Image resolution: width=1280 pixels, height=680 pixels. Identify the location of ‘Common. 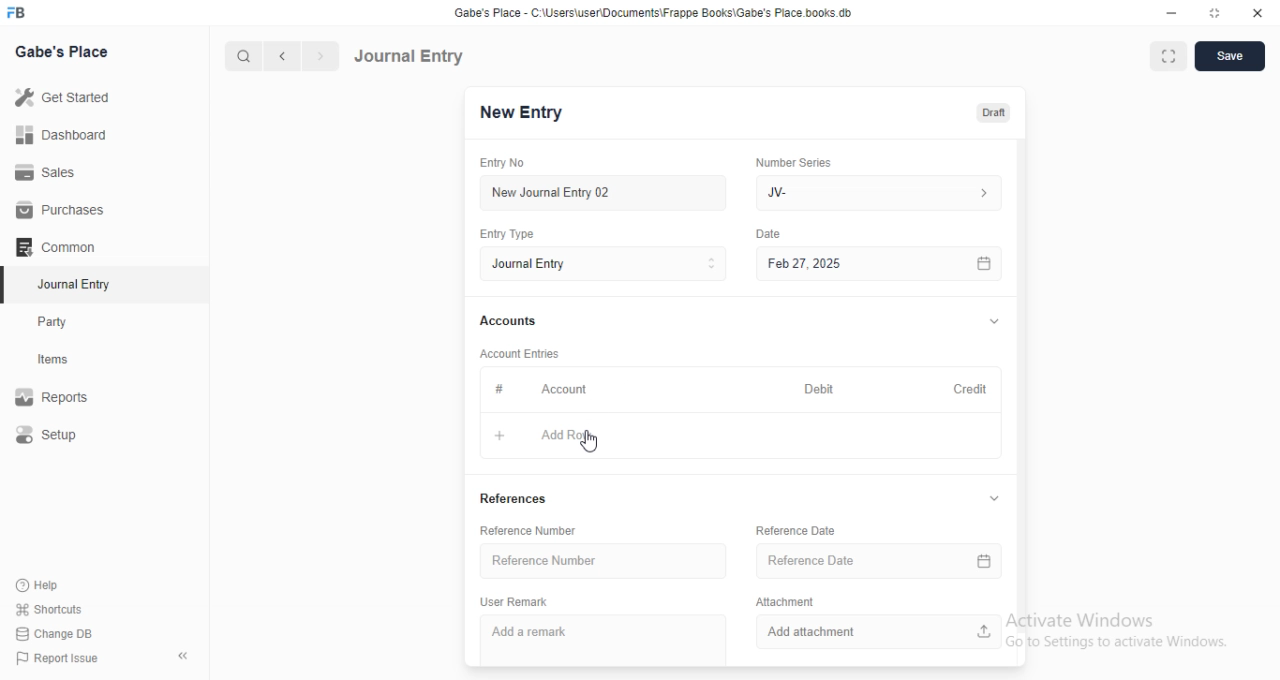
(57, 246).